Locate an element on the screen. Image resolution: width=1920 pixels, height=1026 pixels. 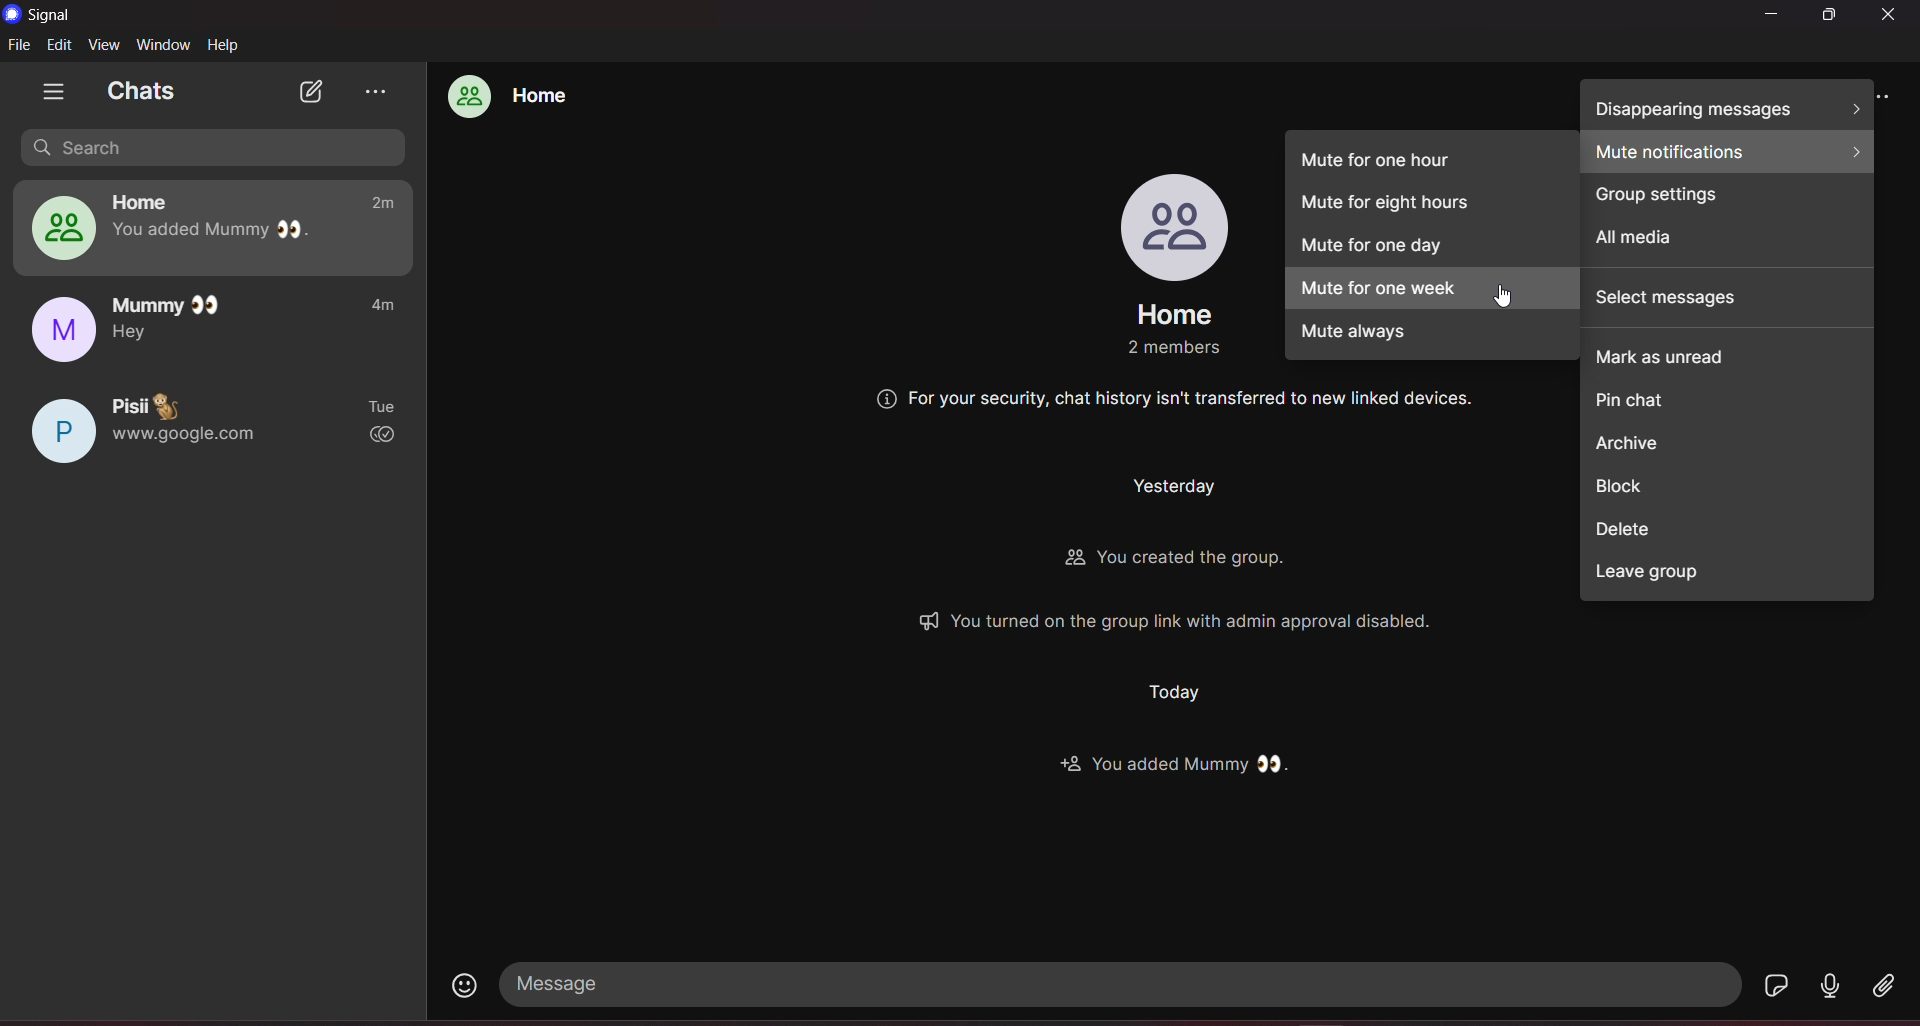
 is located at coordinates (1175, 695).